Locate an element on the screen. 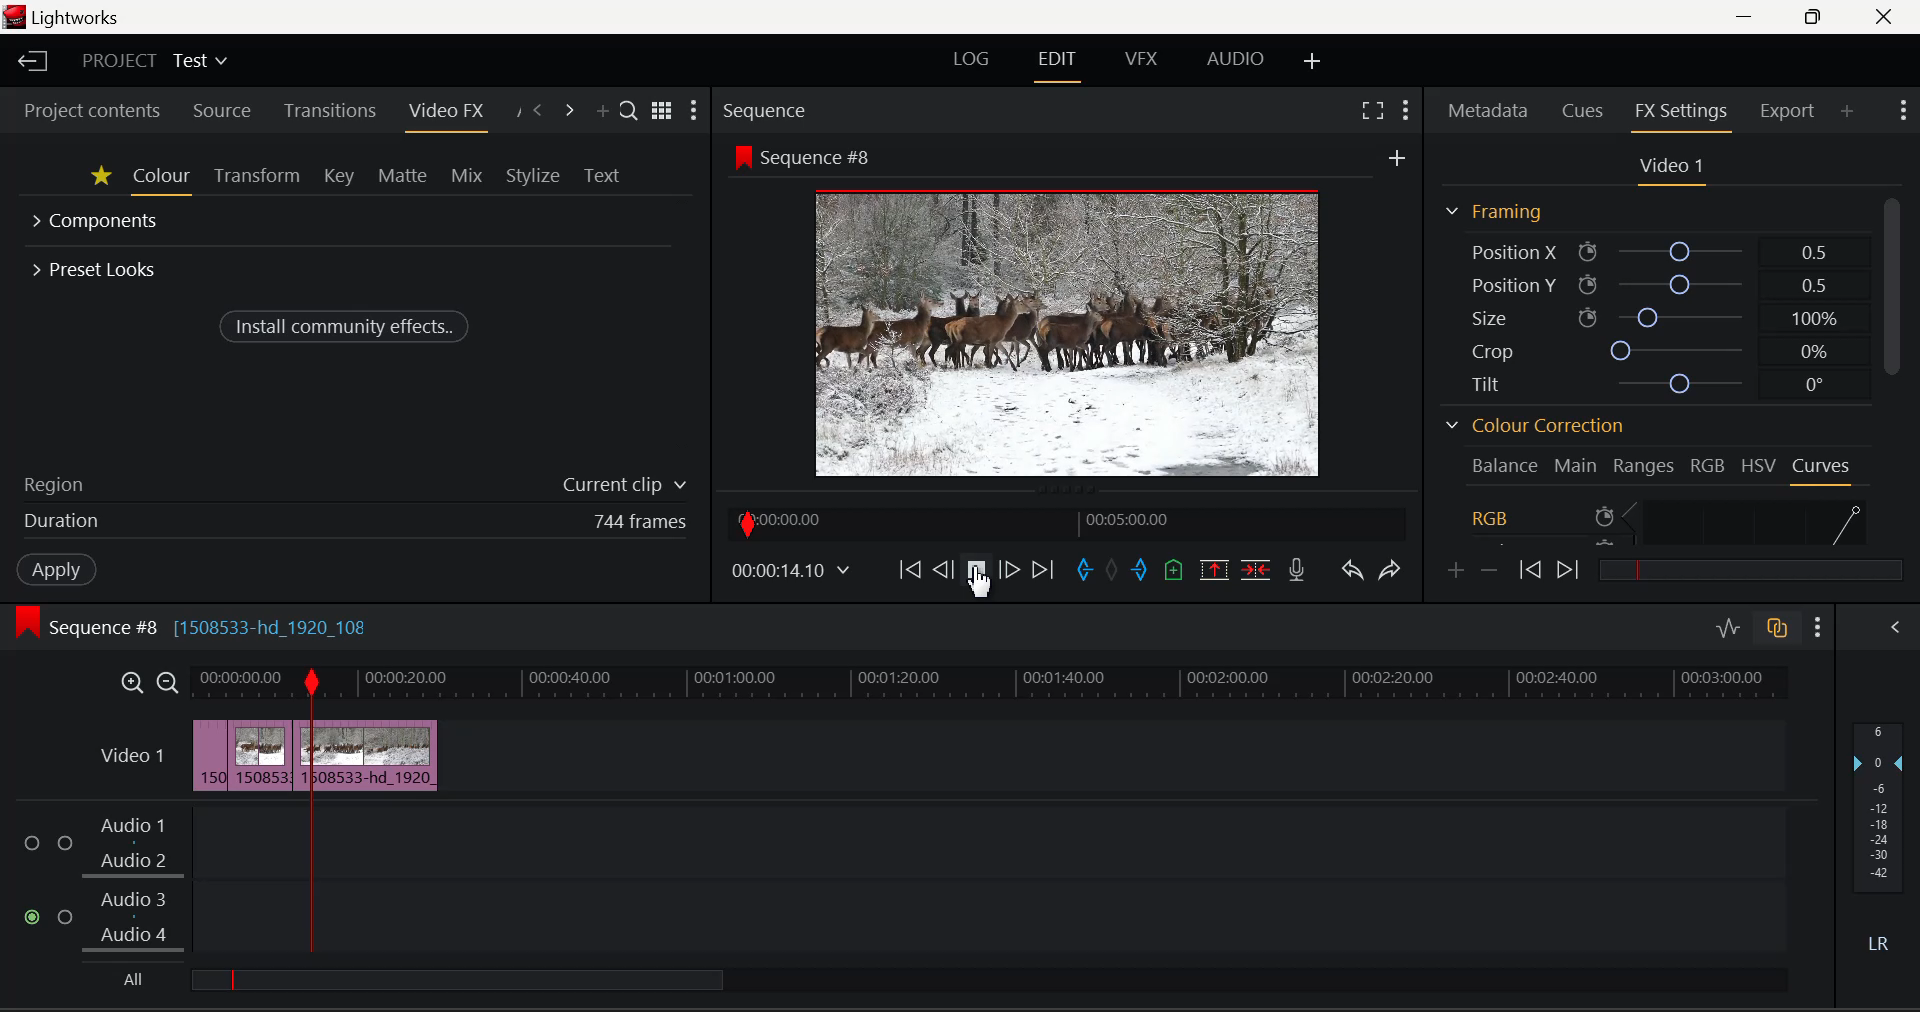  Tilt is located at coordinates (1648, 382).